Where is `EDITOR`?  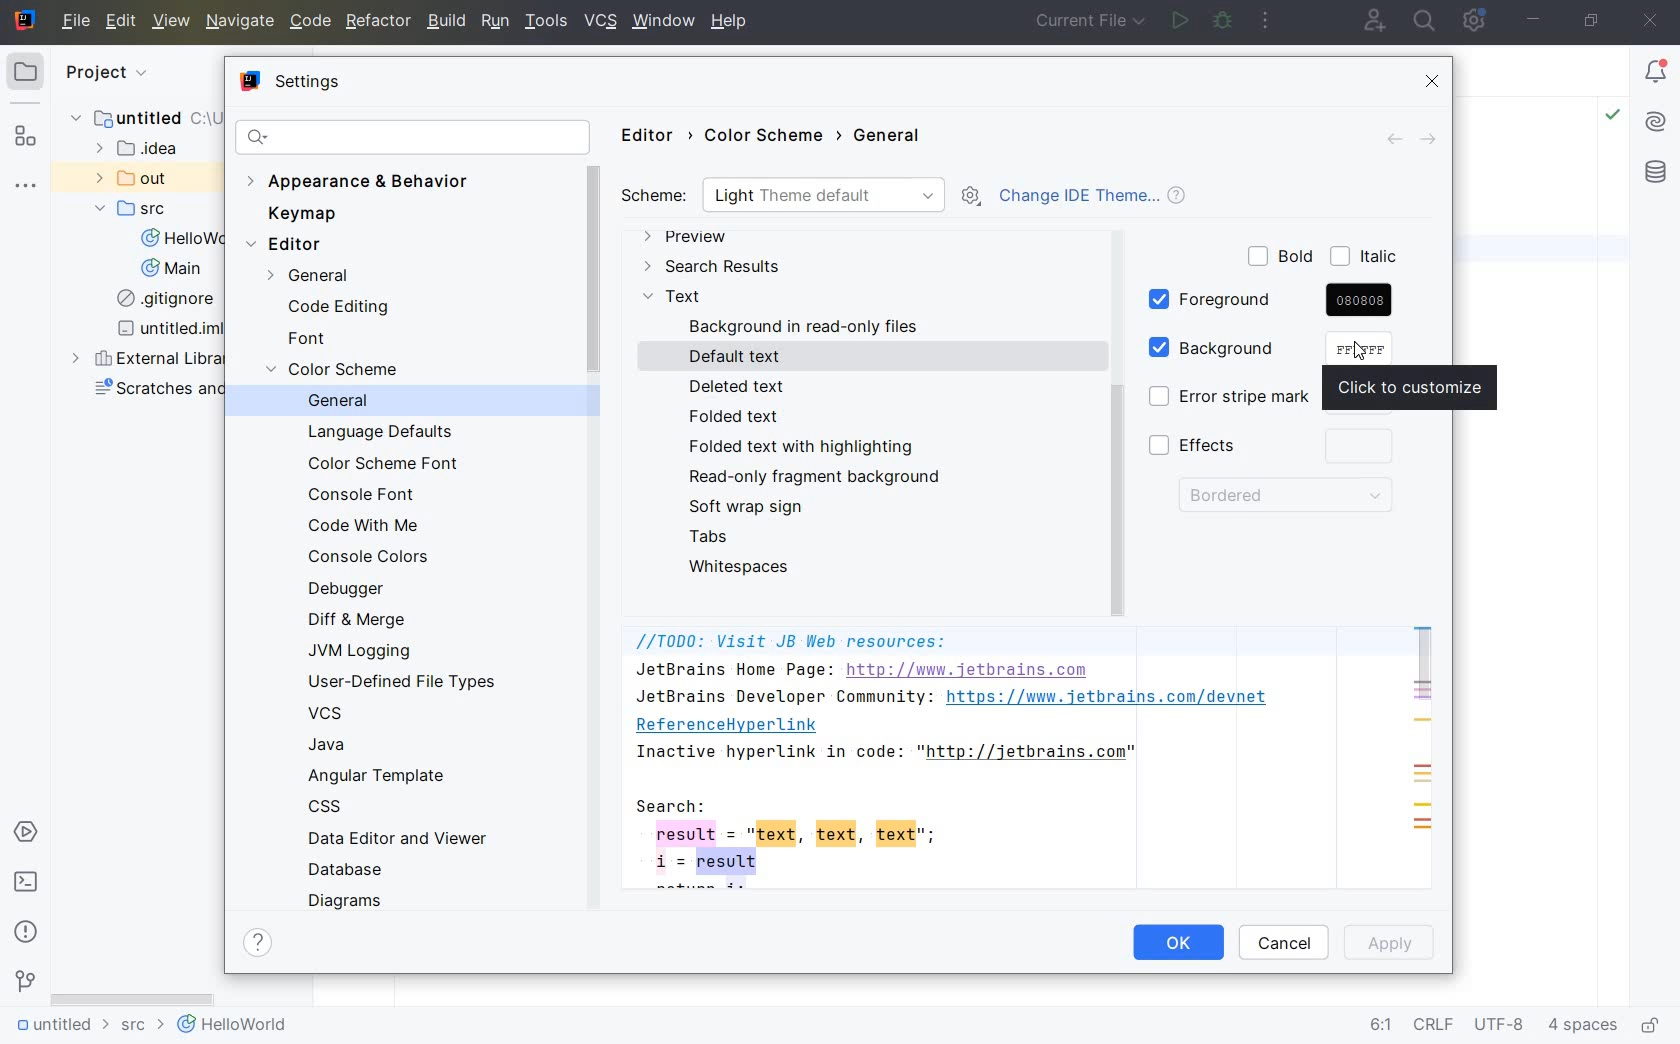 EDITOR is located at coordinates (289, 245).